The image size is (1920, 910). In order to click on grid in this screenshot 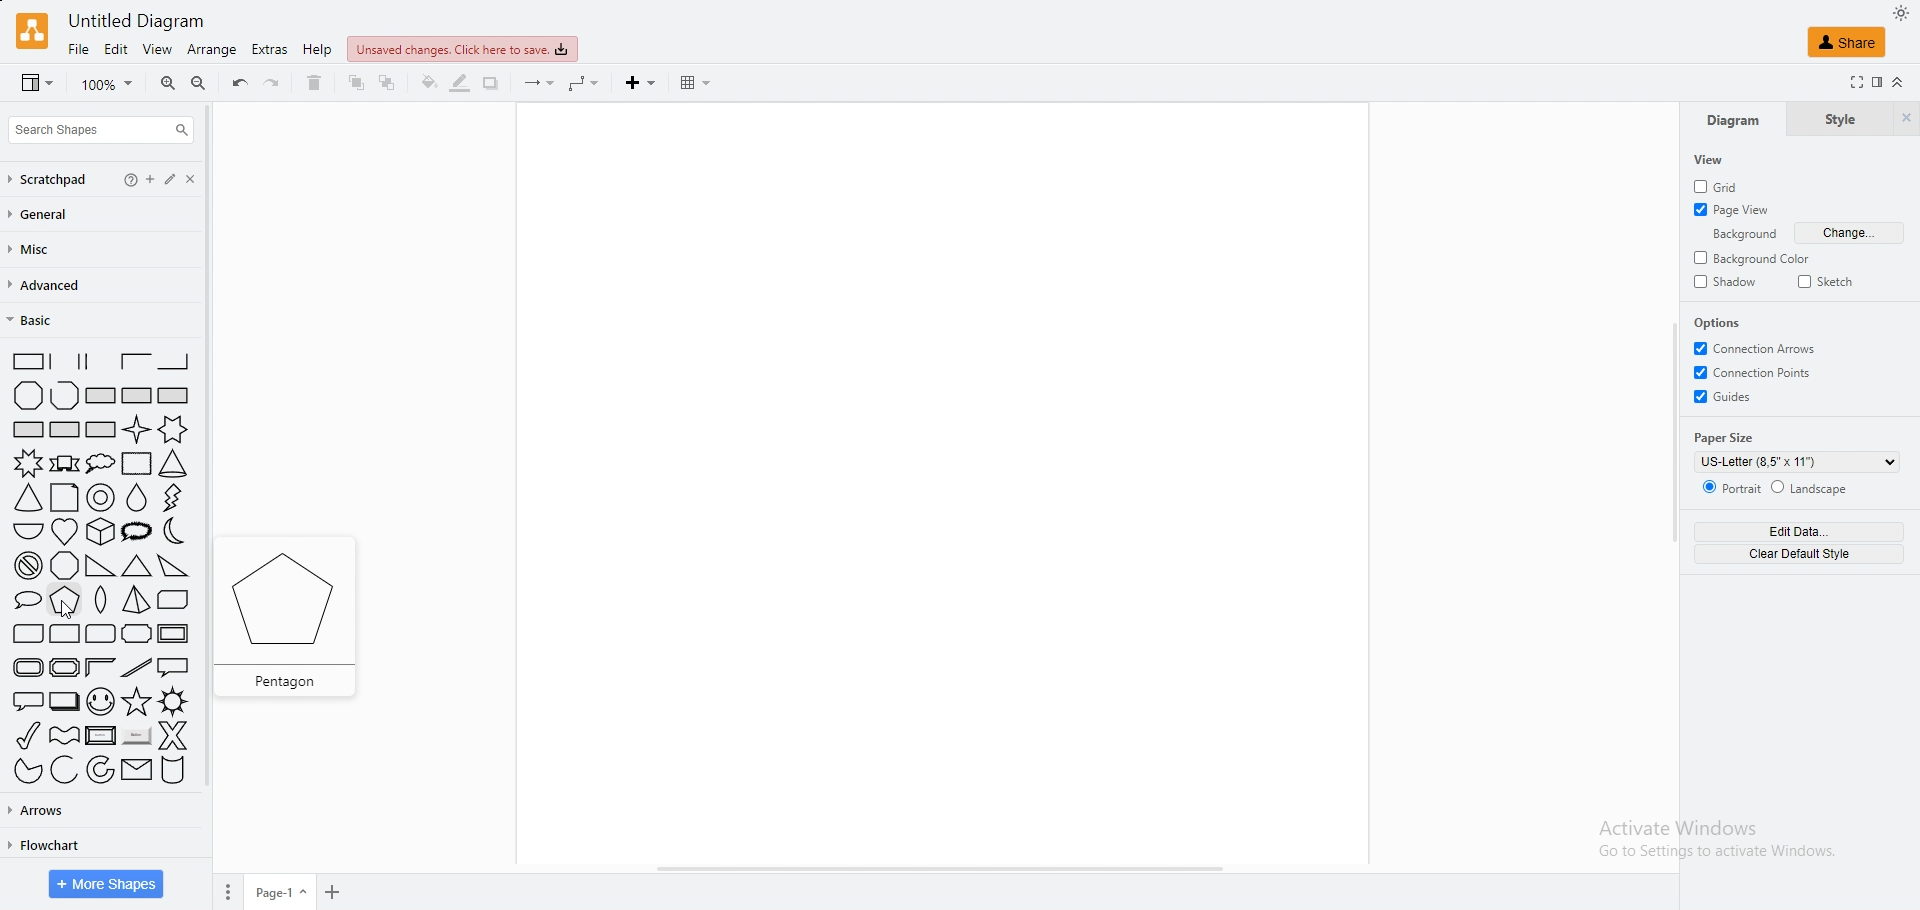, I will do `click(1726, 186)`.